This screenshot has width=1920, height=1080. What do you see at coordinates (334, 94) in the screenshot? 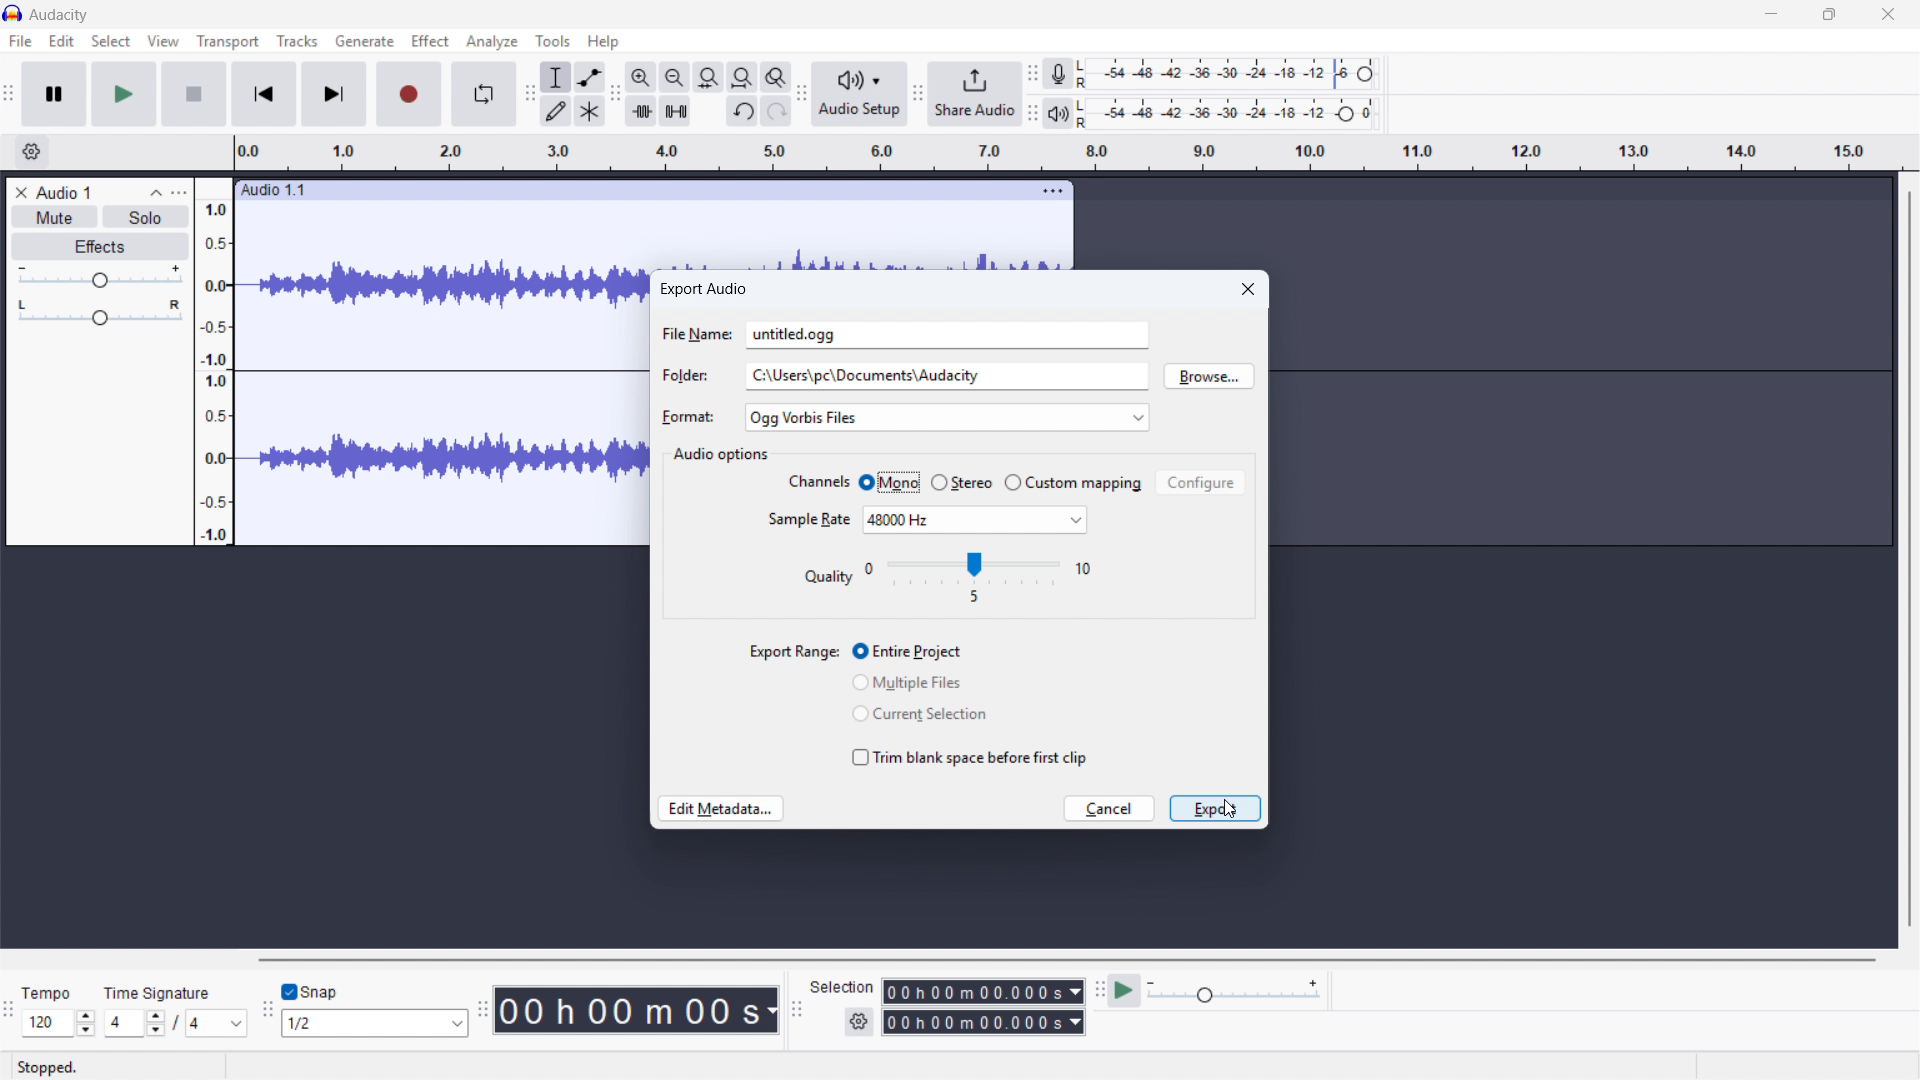
I see `Skip to last ` at bounding box center [334, 94].